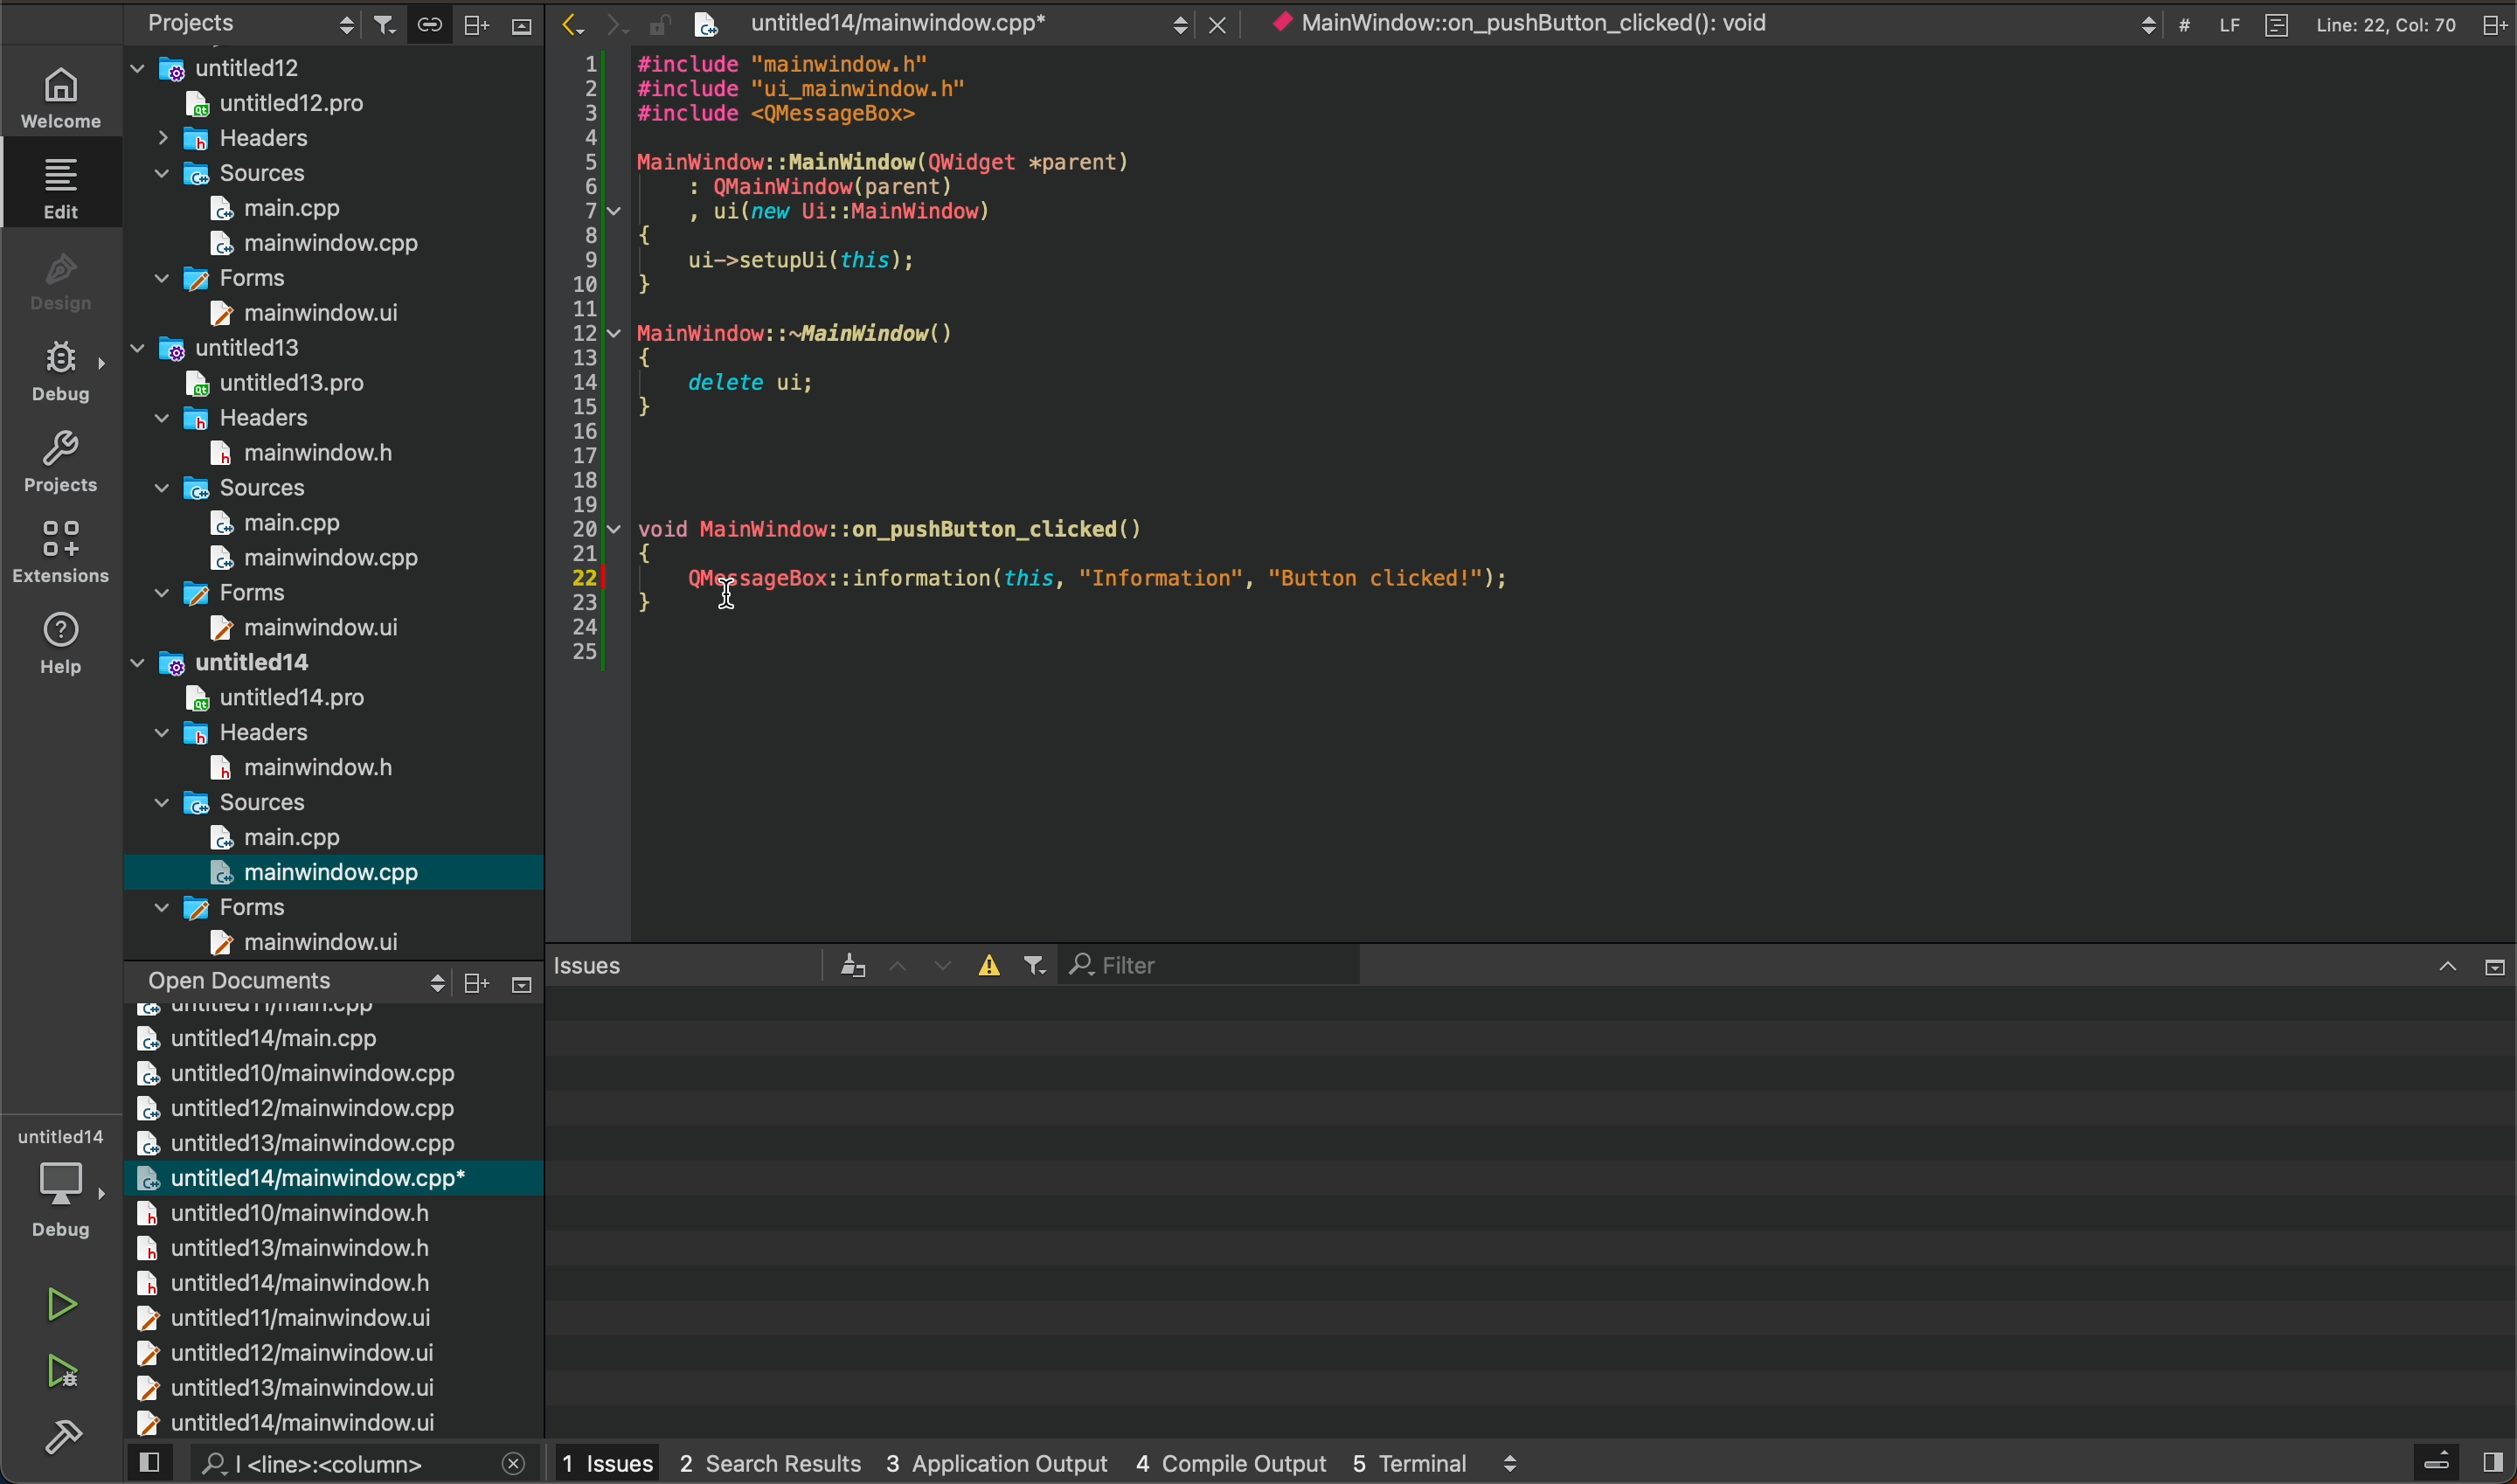 The image size is (2517, 1484). I want to click on cursor, so click(741, 579).